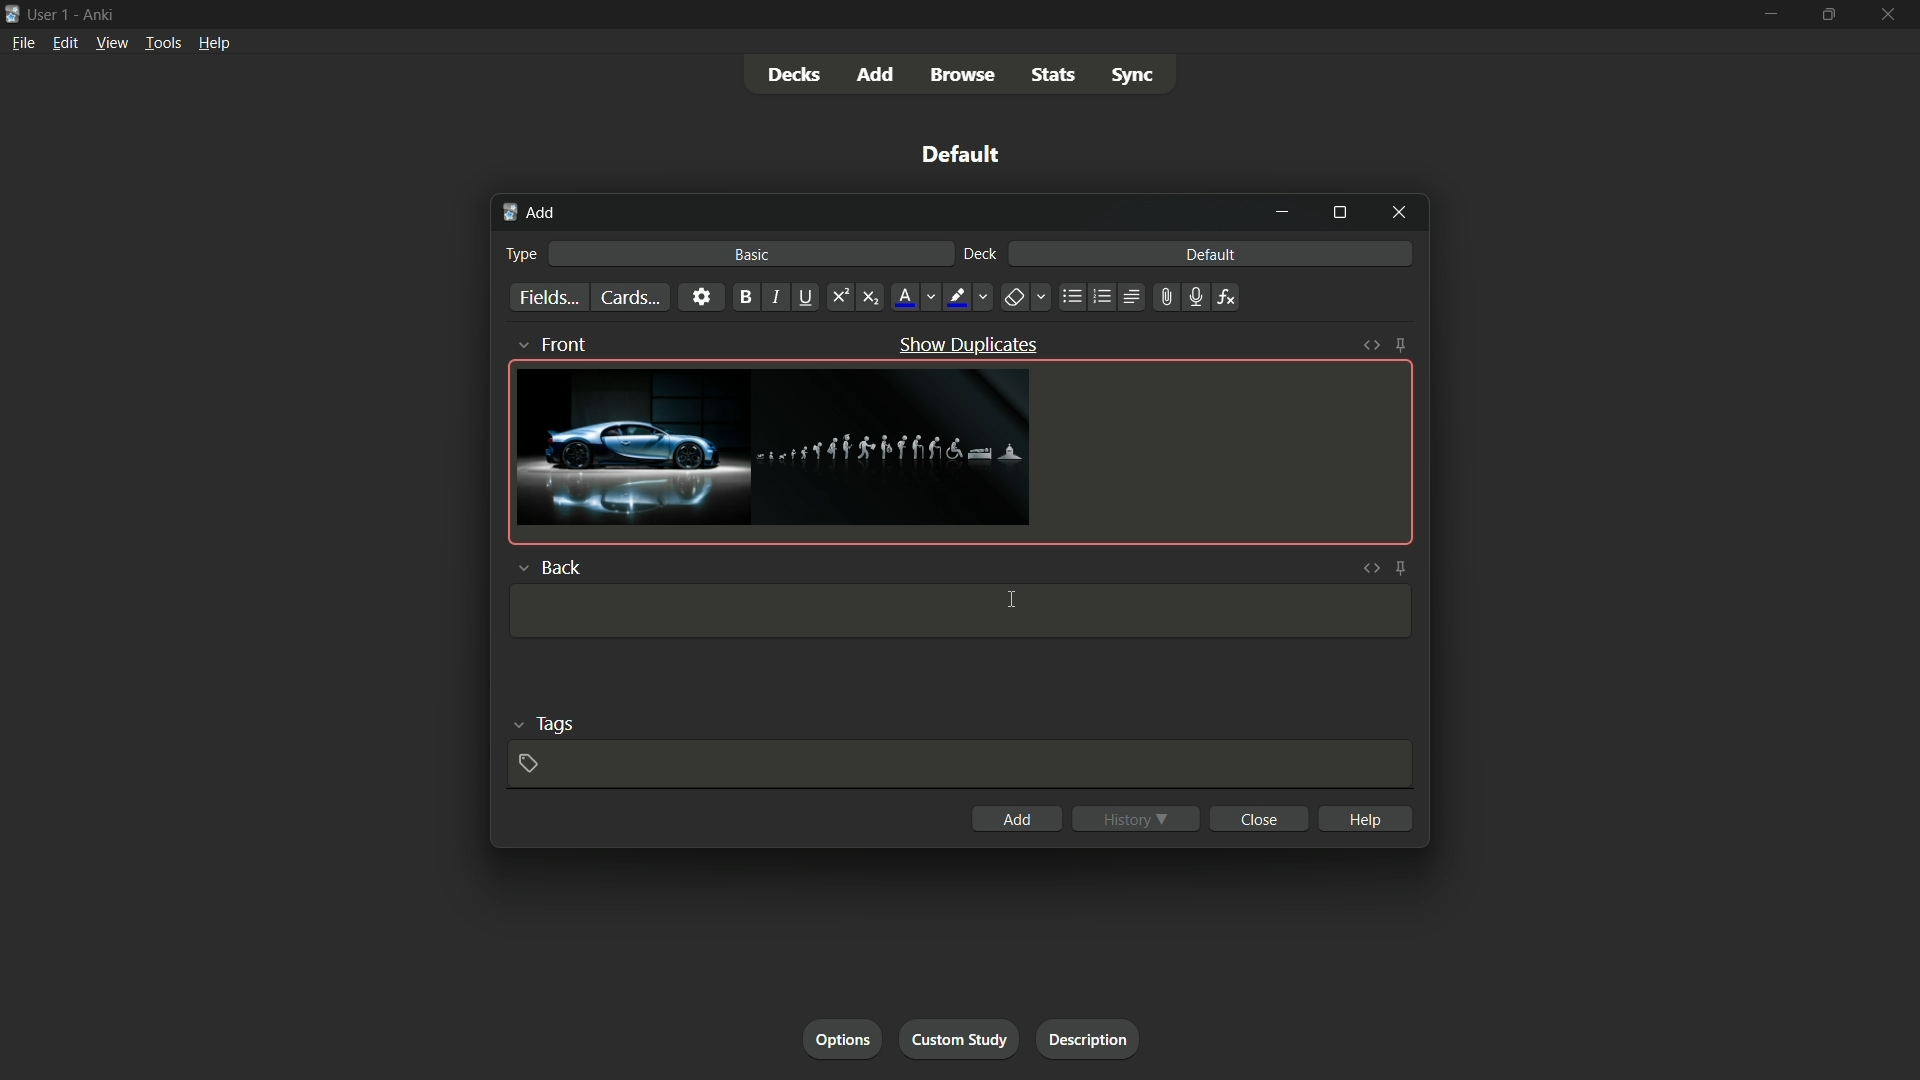 The image size is (1920, 1080). I want to click on browse, so click(961, 76).